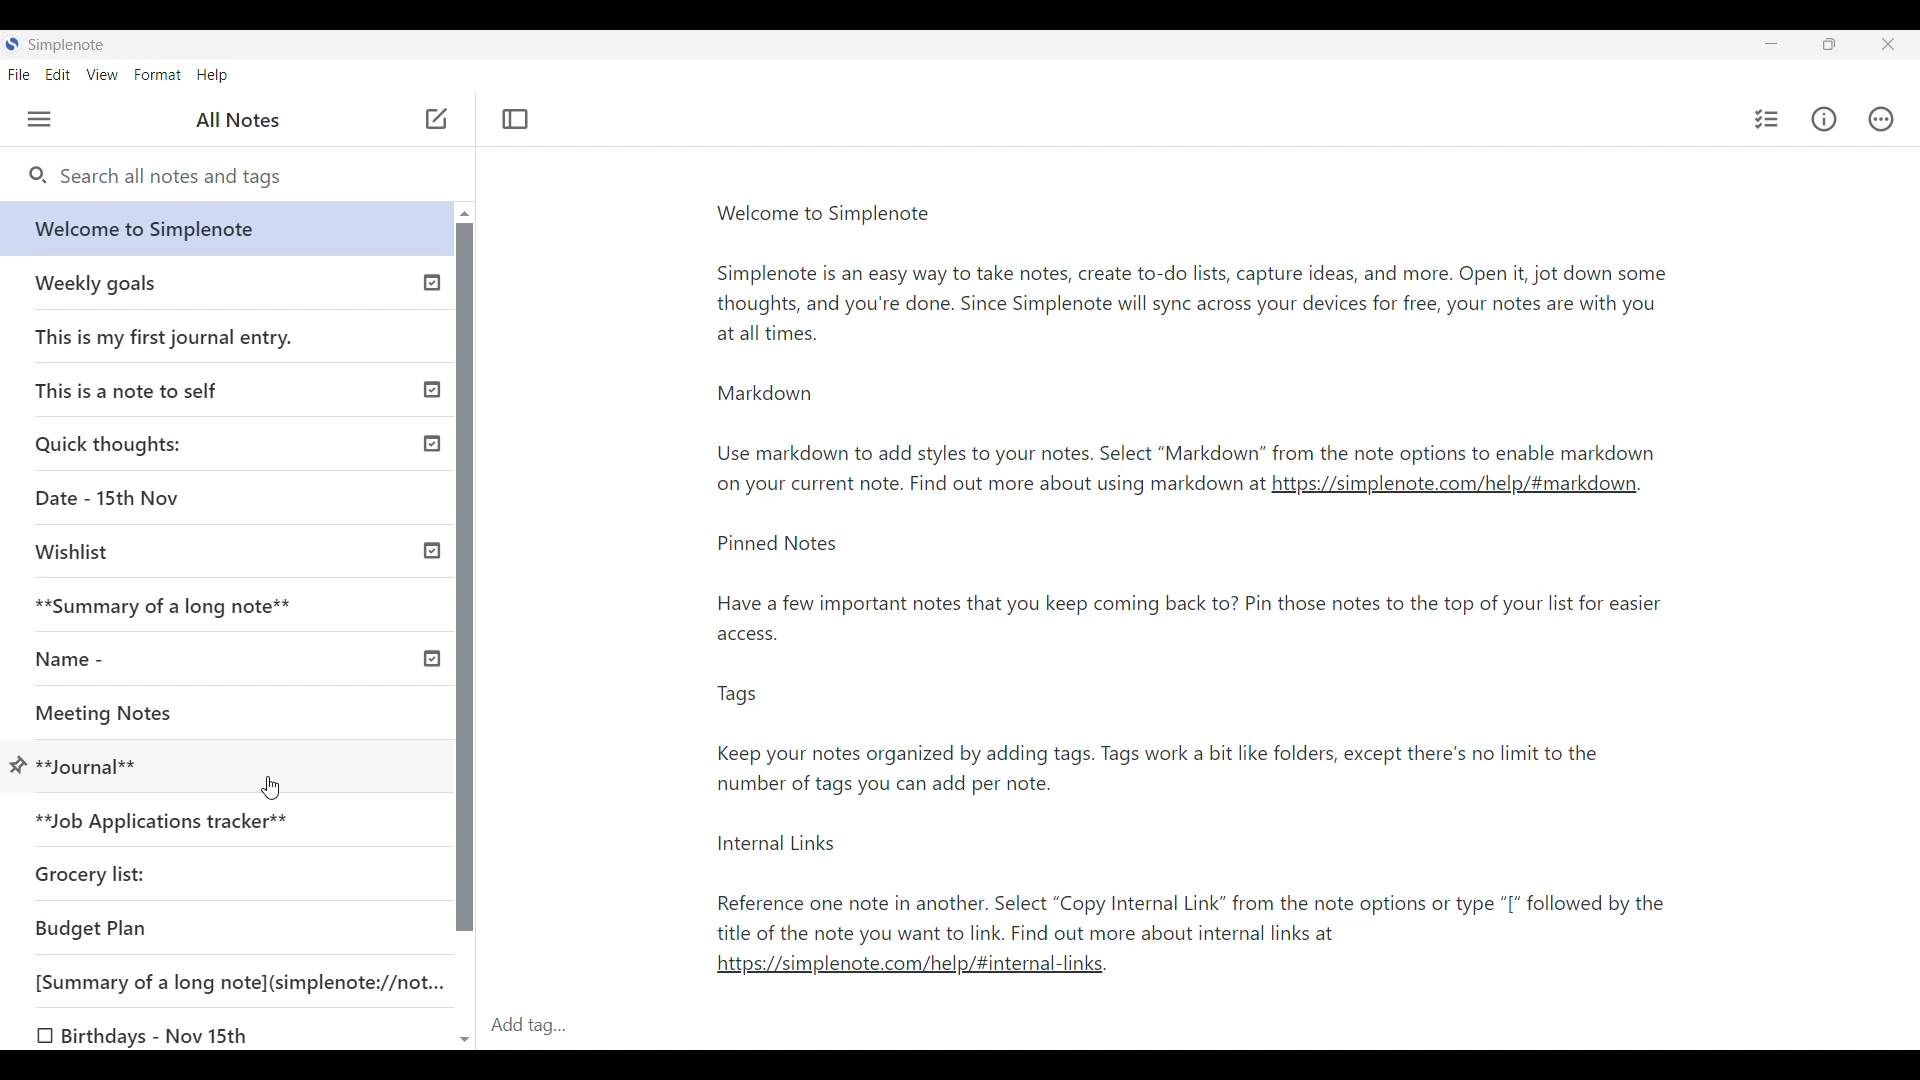  I want to click on **Journal**, so click(90, 763).